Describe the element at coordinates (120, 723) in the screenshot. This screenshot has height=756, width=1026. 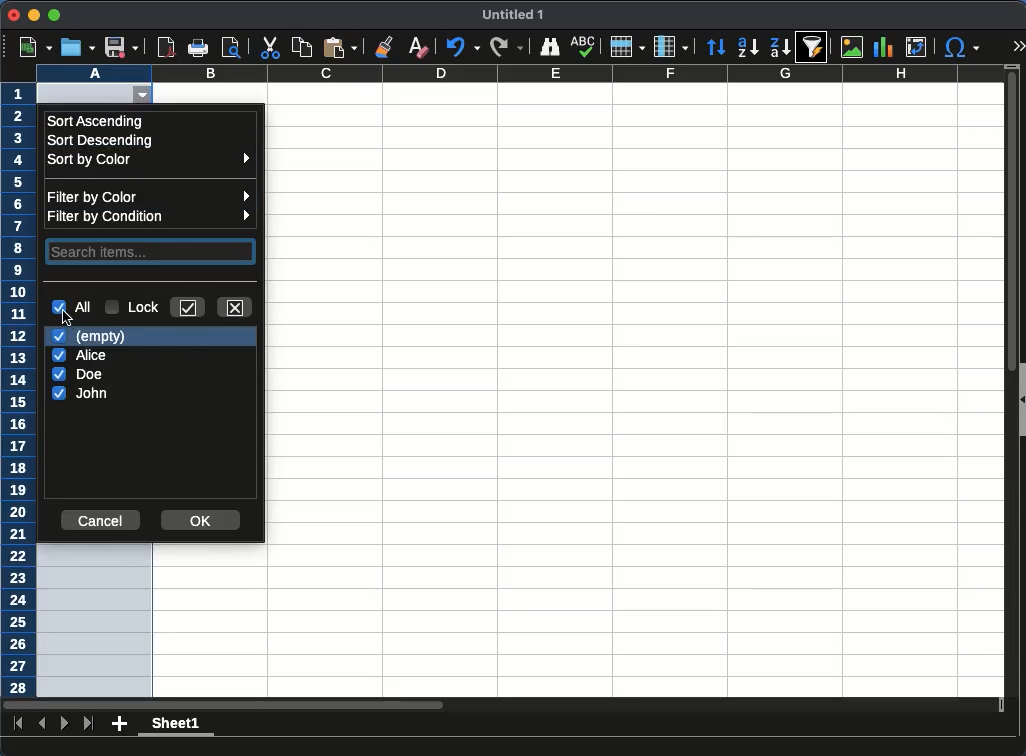
I see `add` at that location.